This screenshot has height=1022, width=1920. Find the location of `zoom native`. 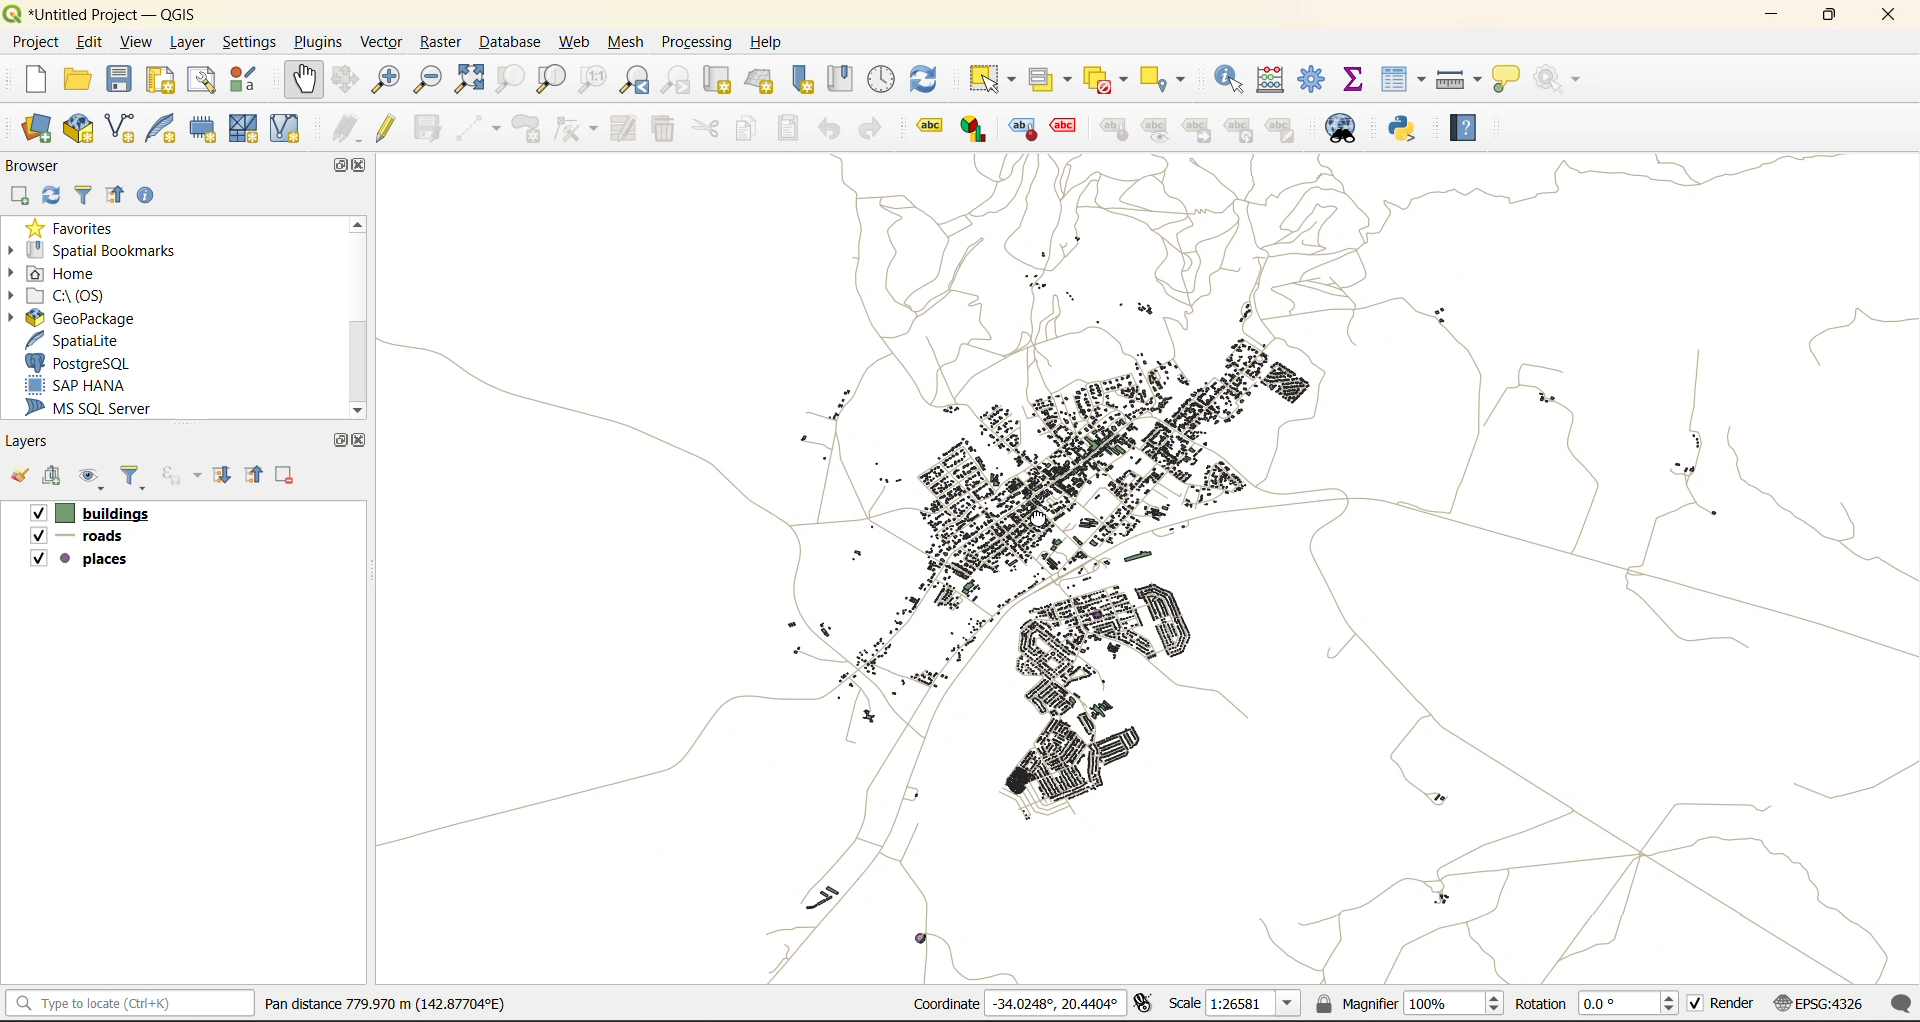

zoom native is located at coordinates (587, 83).